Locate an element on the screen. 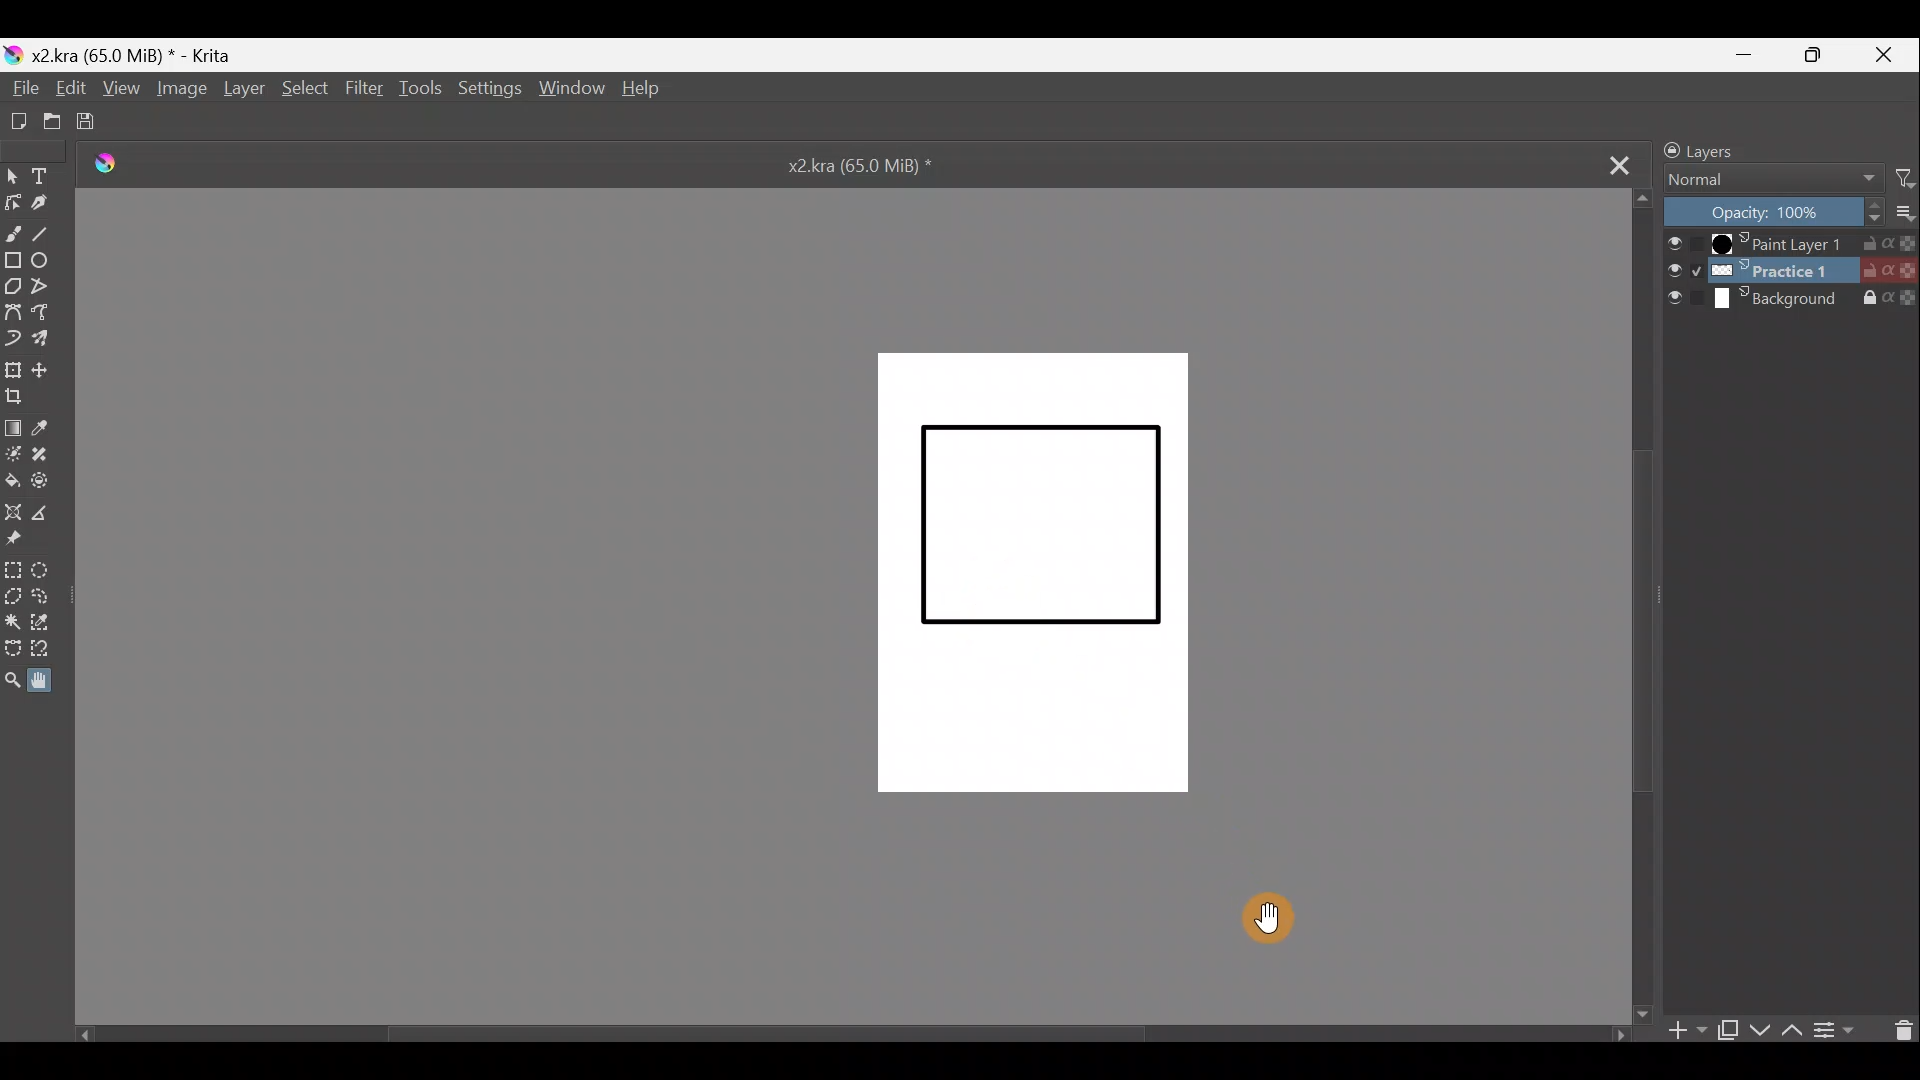  Select shapes tool is located at coordinates (12, 177).